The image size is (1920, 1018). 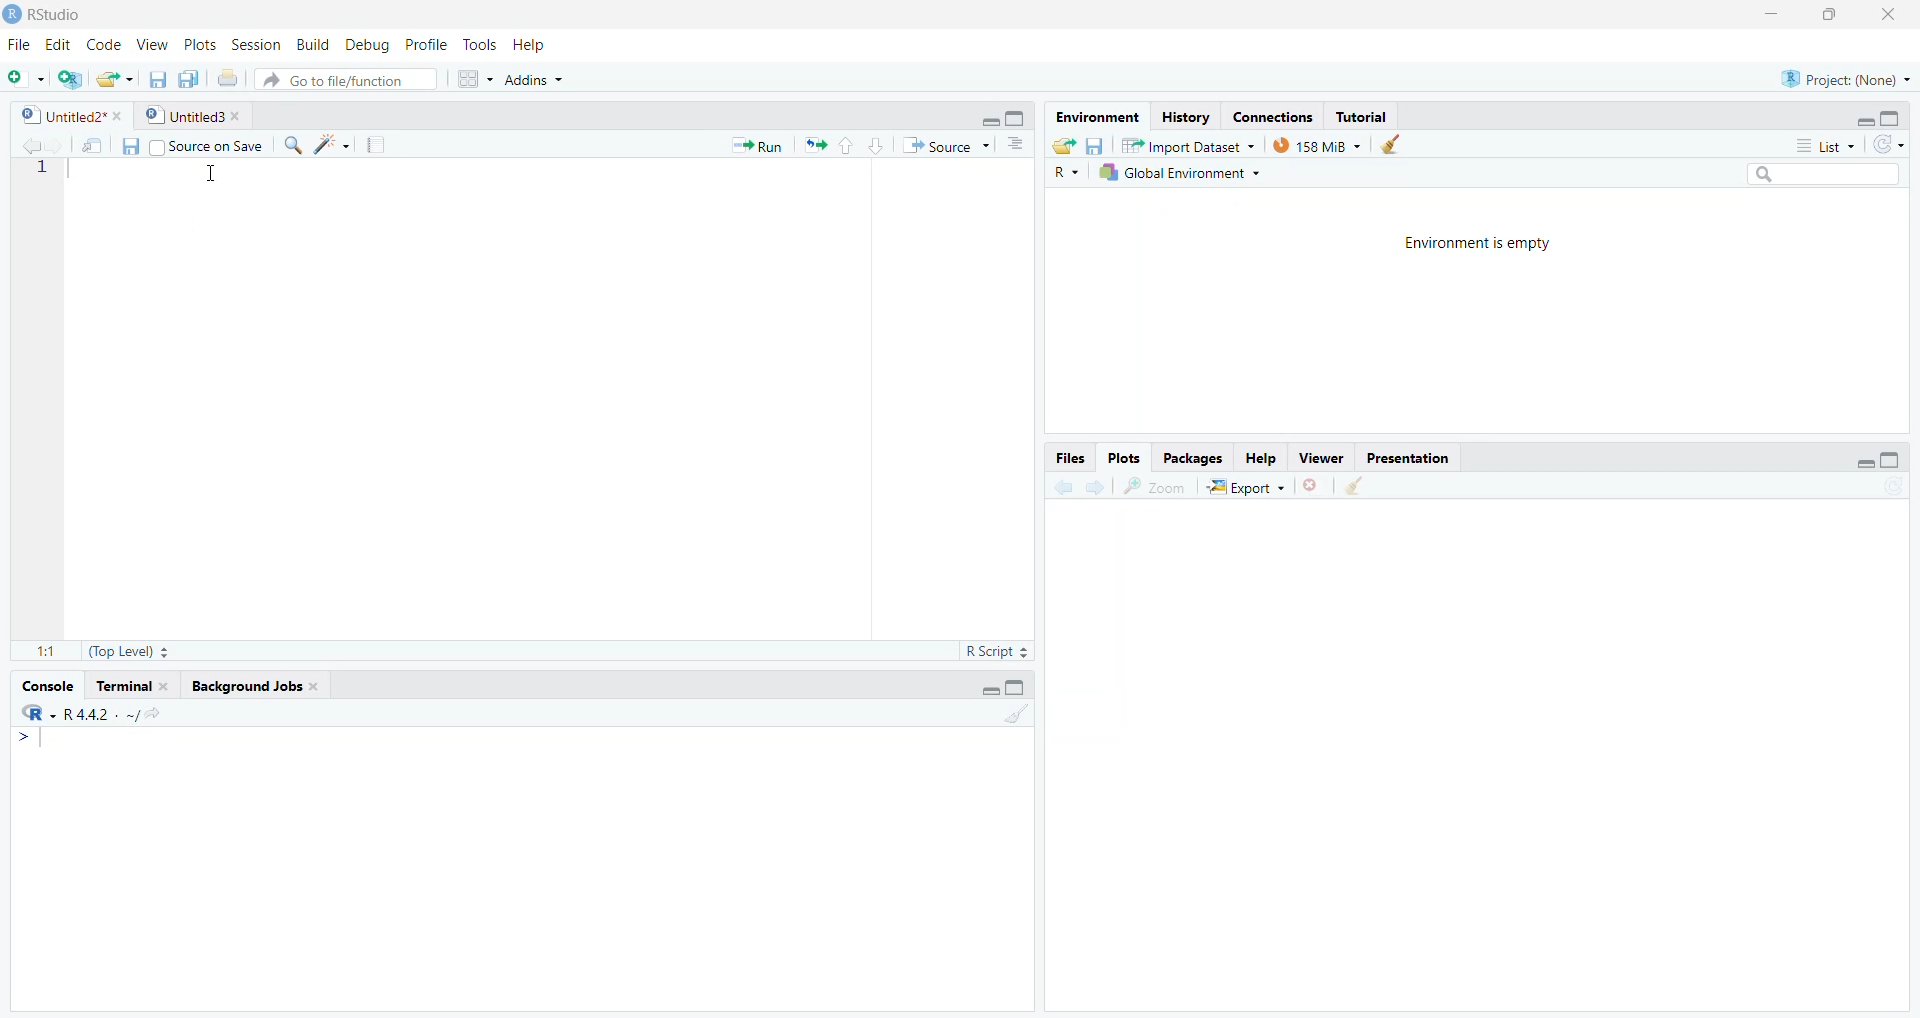 What do you see at coordinates (1263, 460) in the screenshot?
I see `Help` at bounding box center [1263, 460].